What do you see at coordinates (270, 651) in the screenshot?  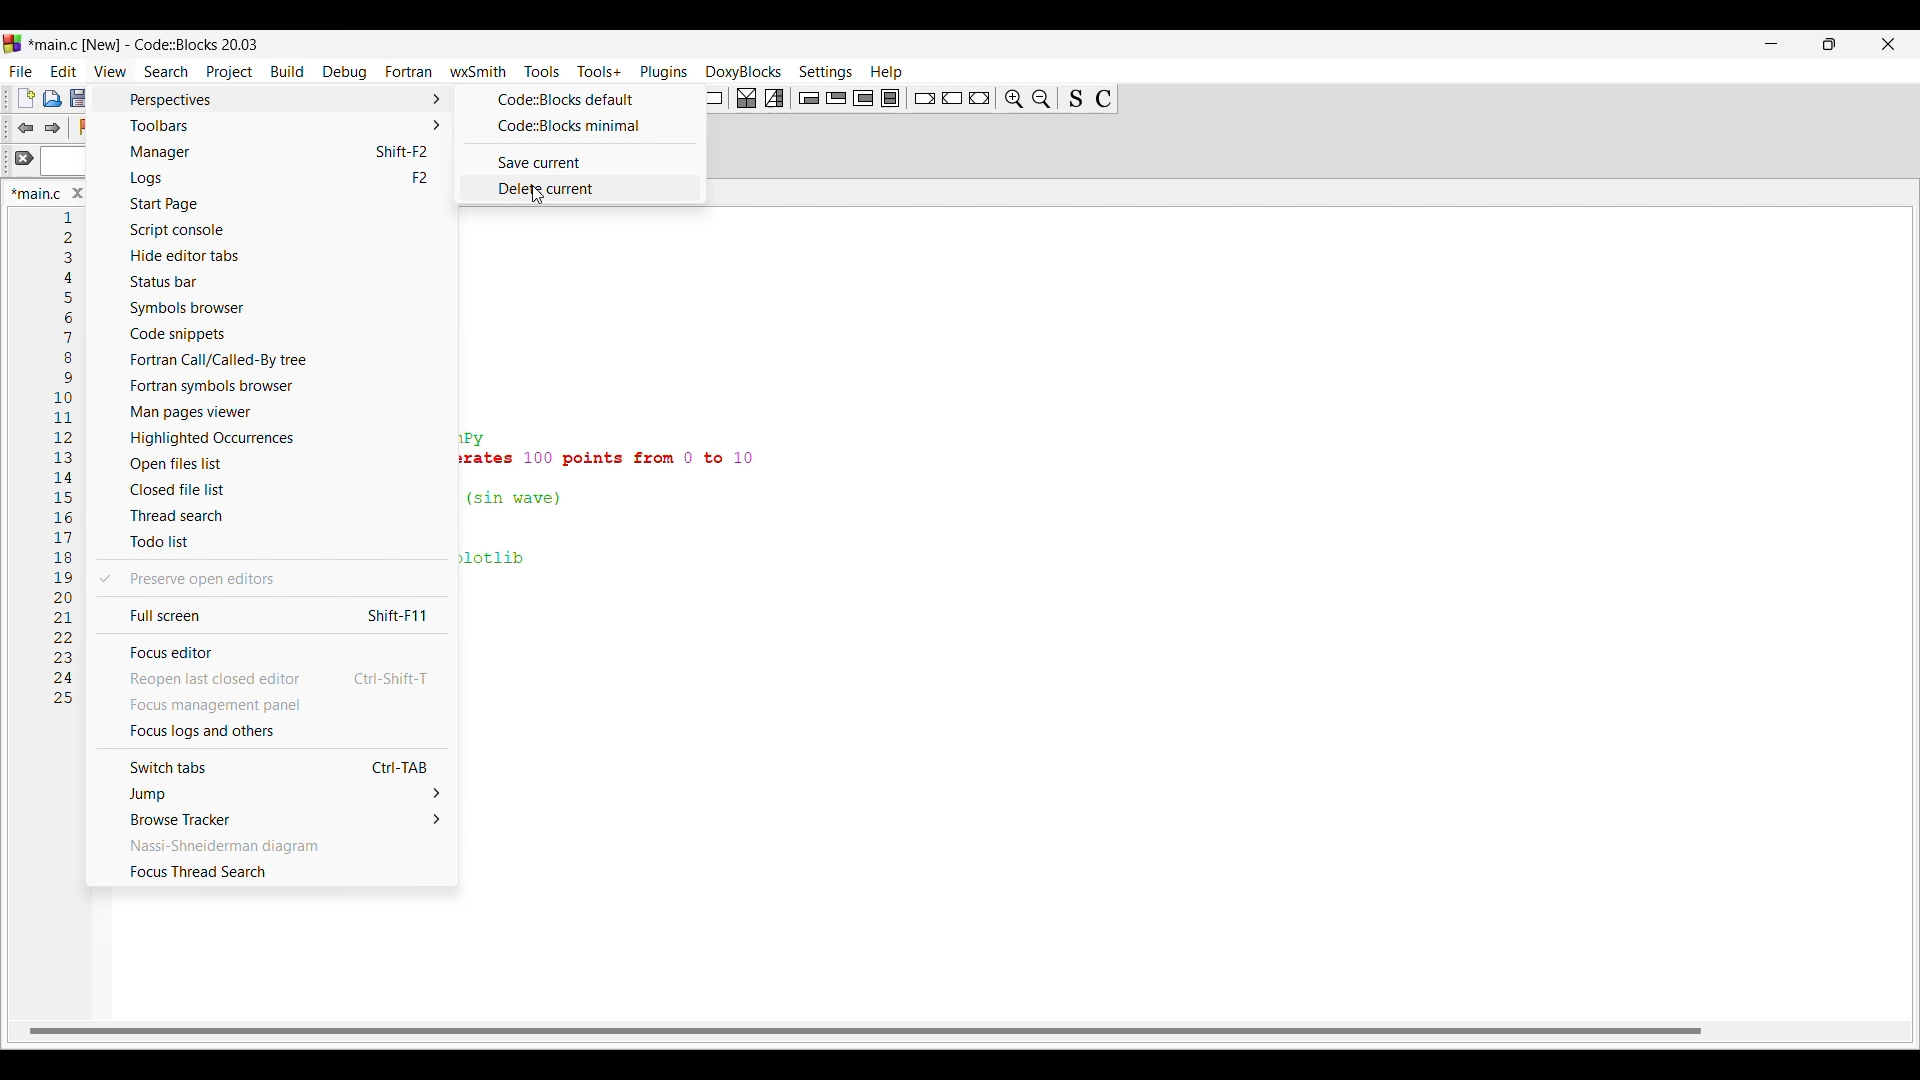 I see `Focus editor` at bounding box center [270, 651].